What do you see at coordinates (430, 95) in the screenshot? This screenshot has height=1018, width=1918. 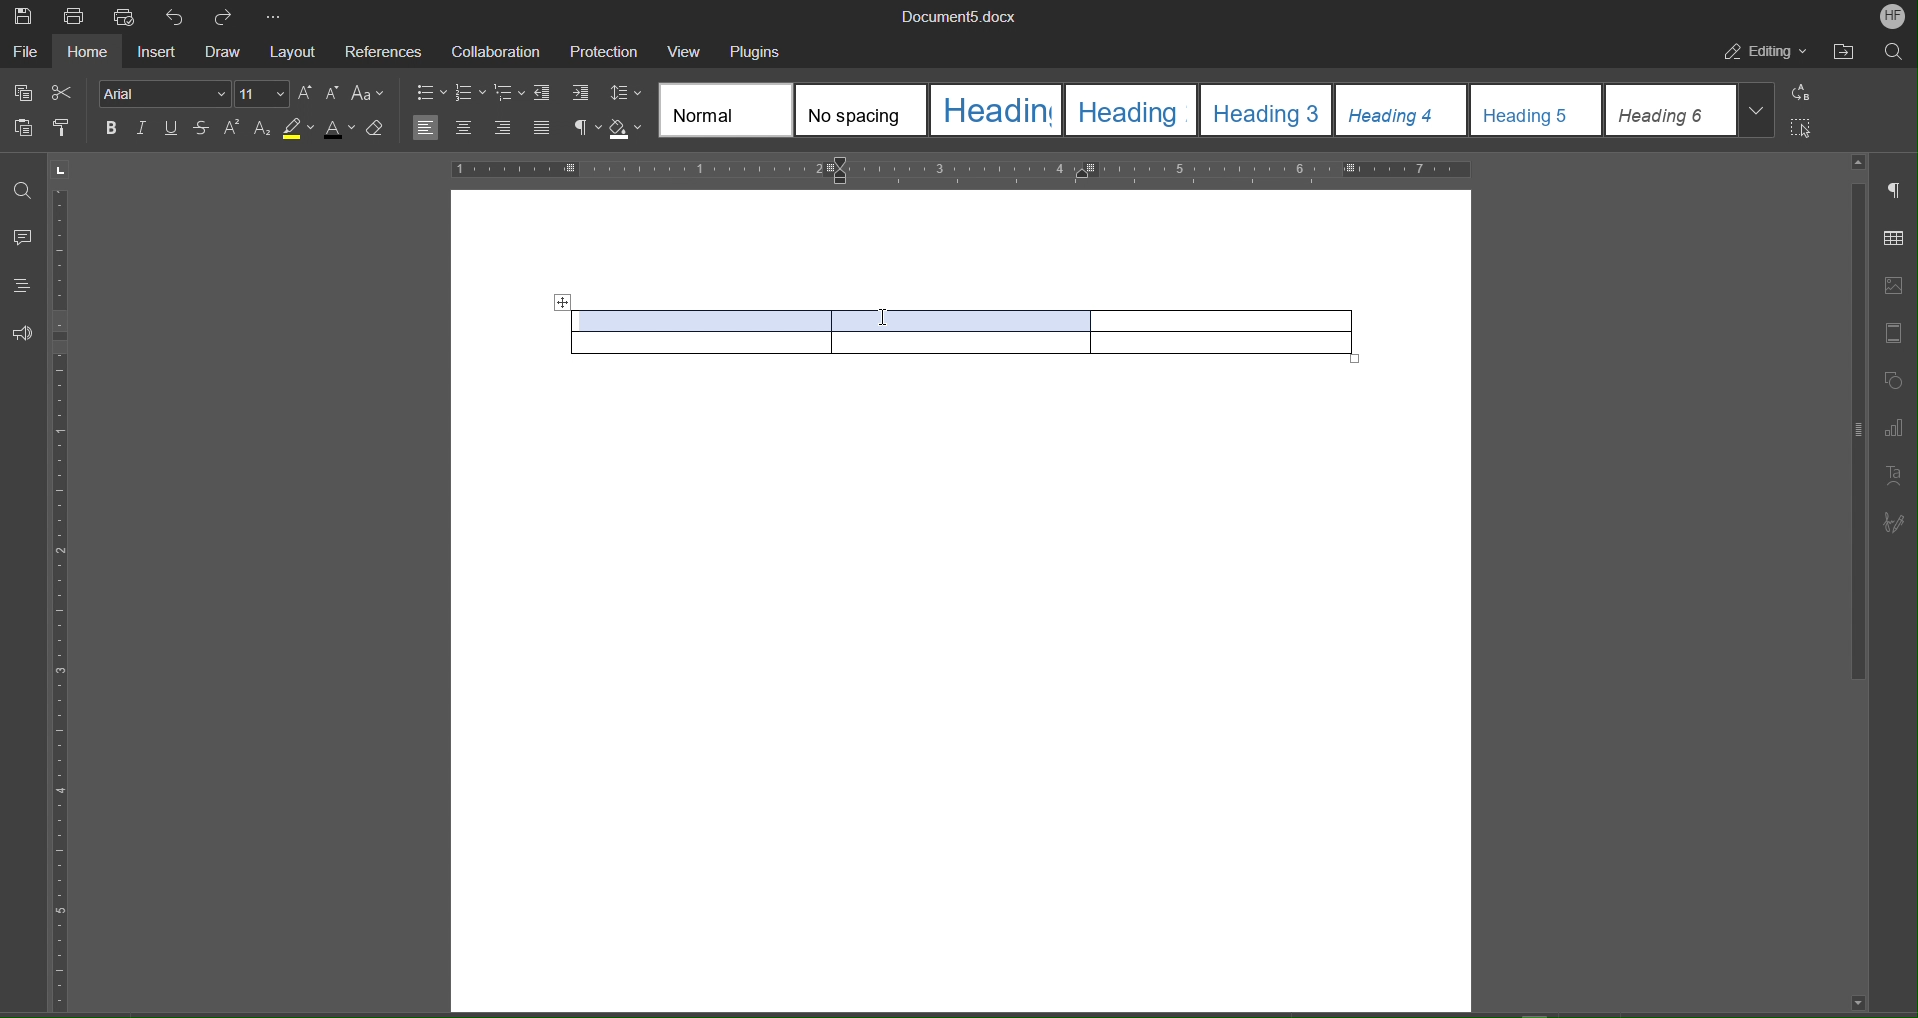 I see `bullets` at bounding box center [430, 95].